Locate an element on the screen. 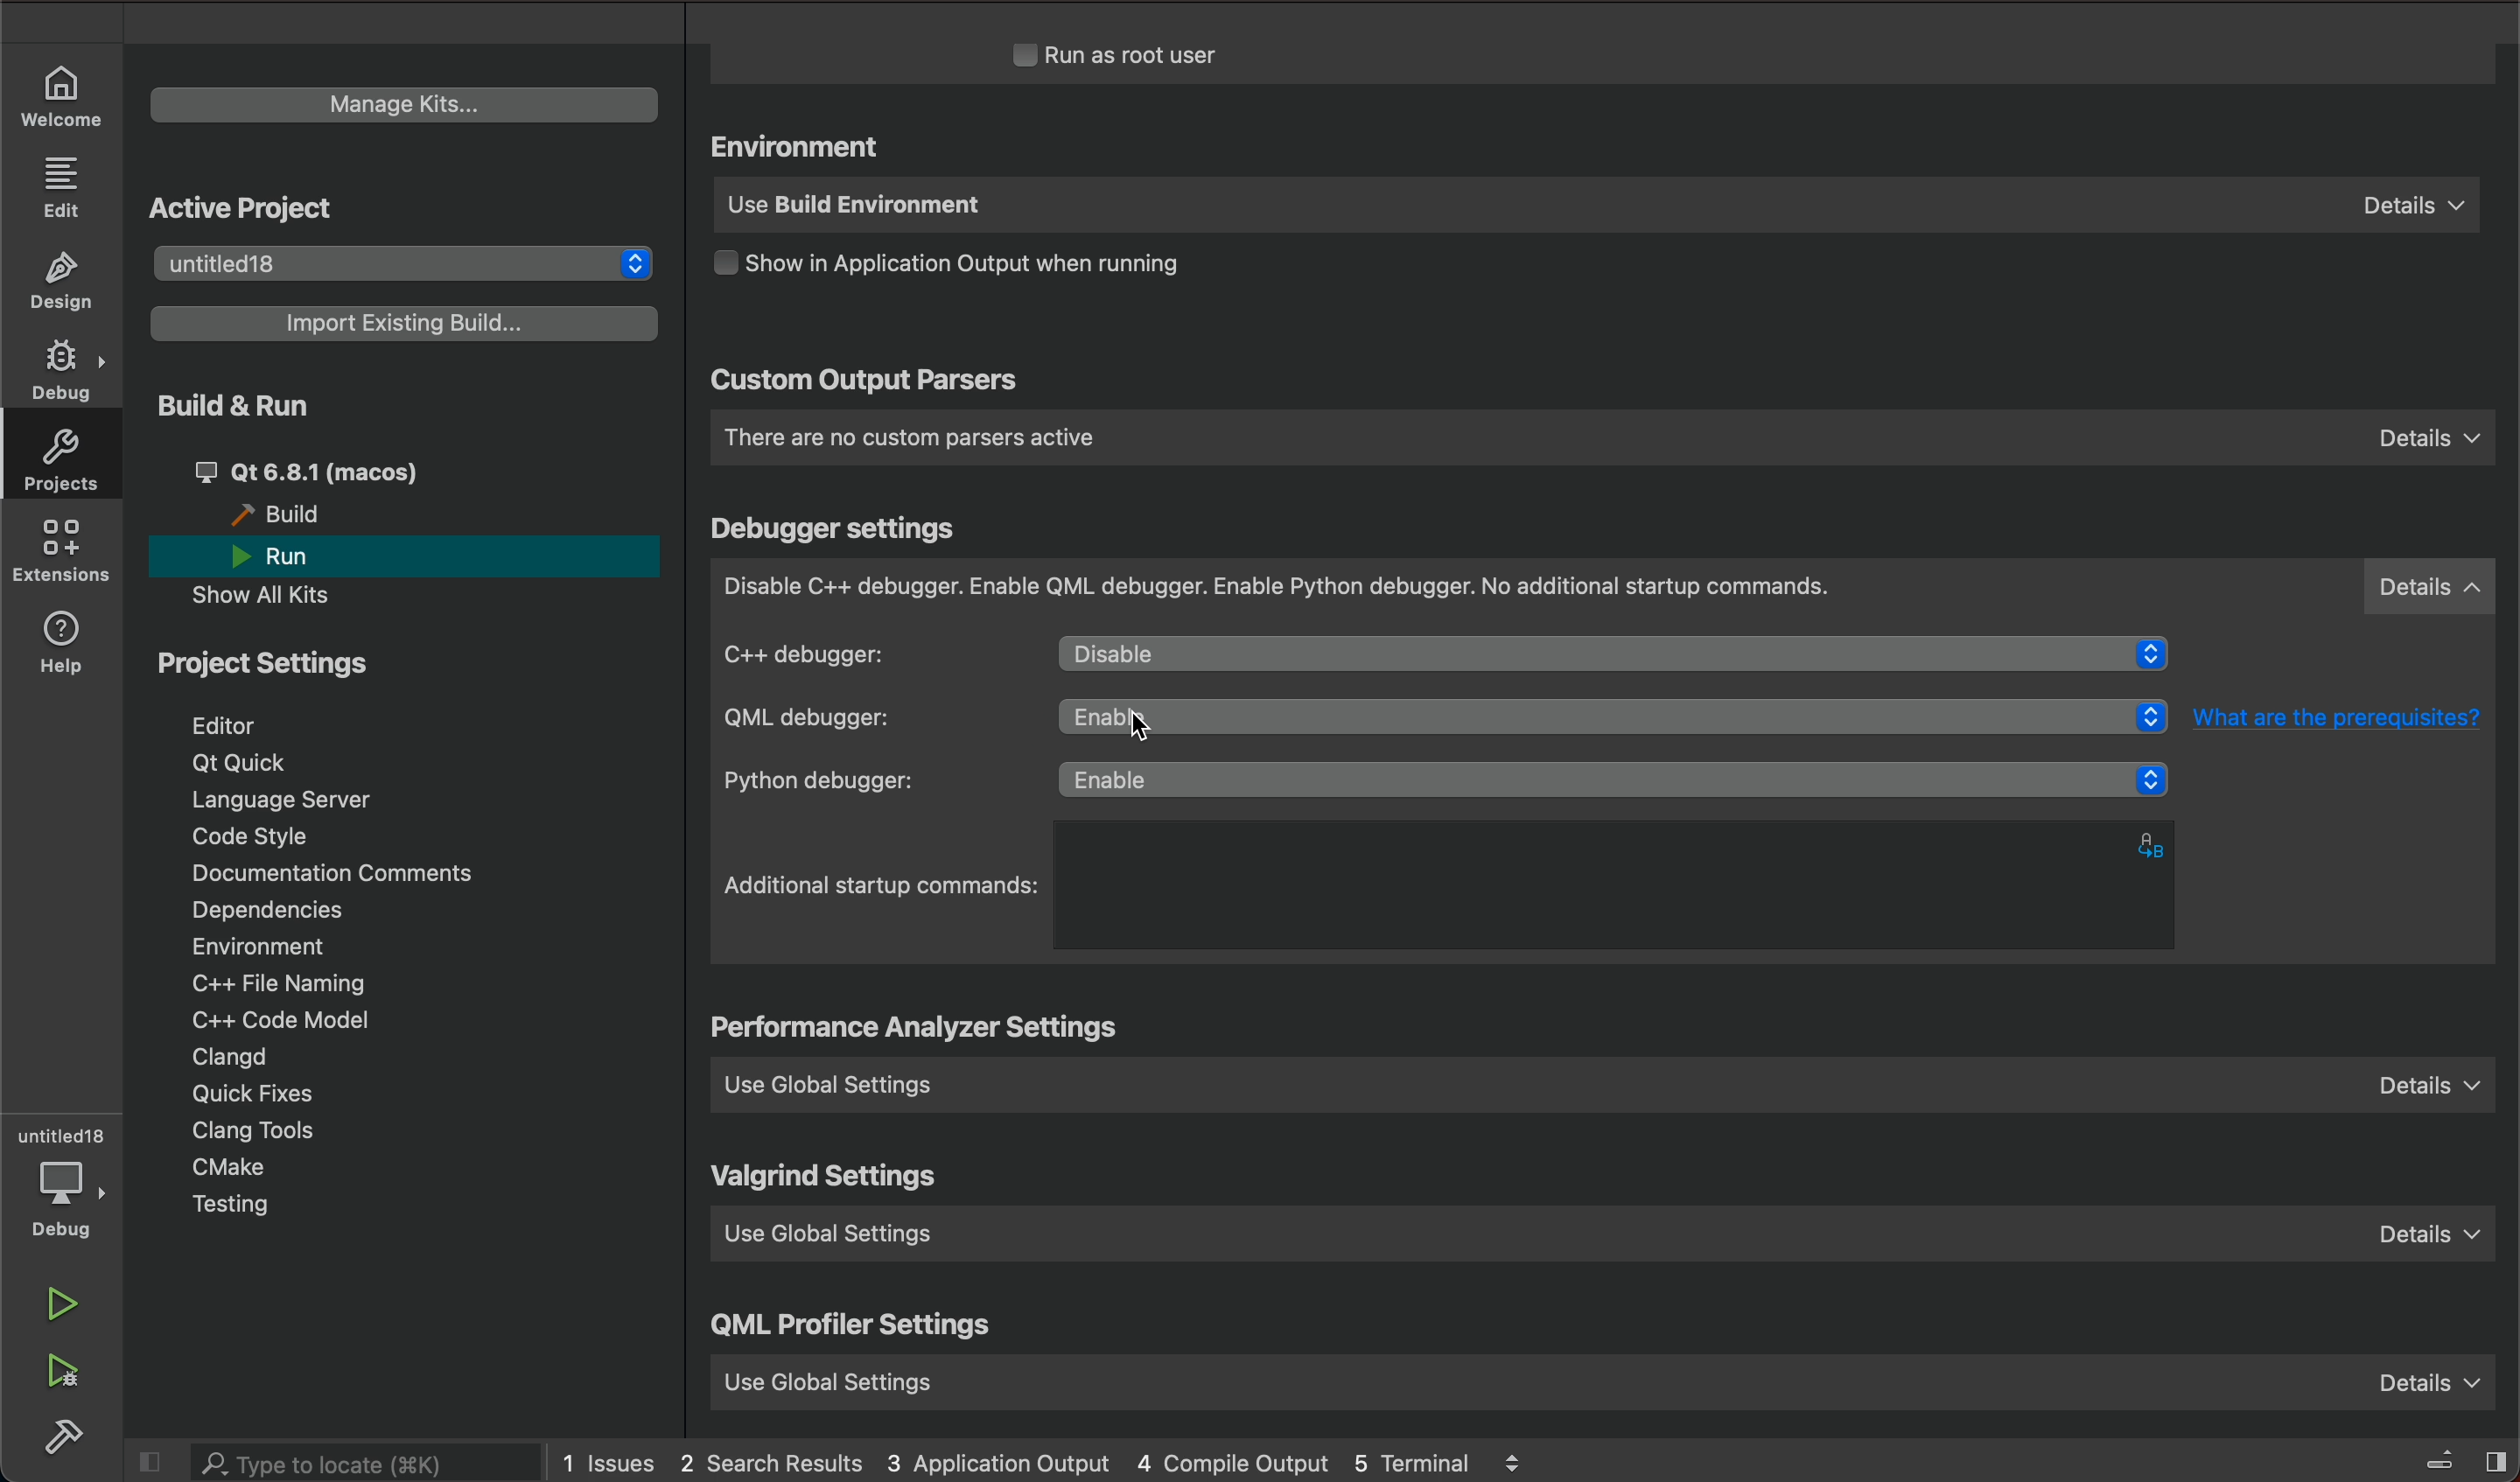  language is located at coordinates (298, 800).